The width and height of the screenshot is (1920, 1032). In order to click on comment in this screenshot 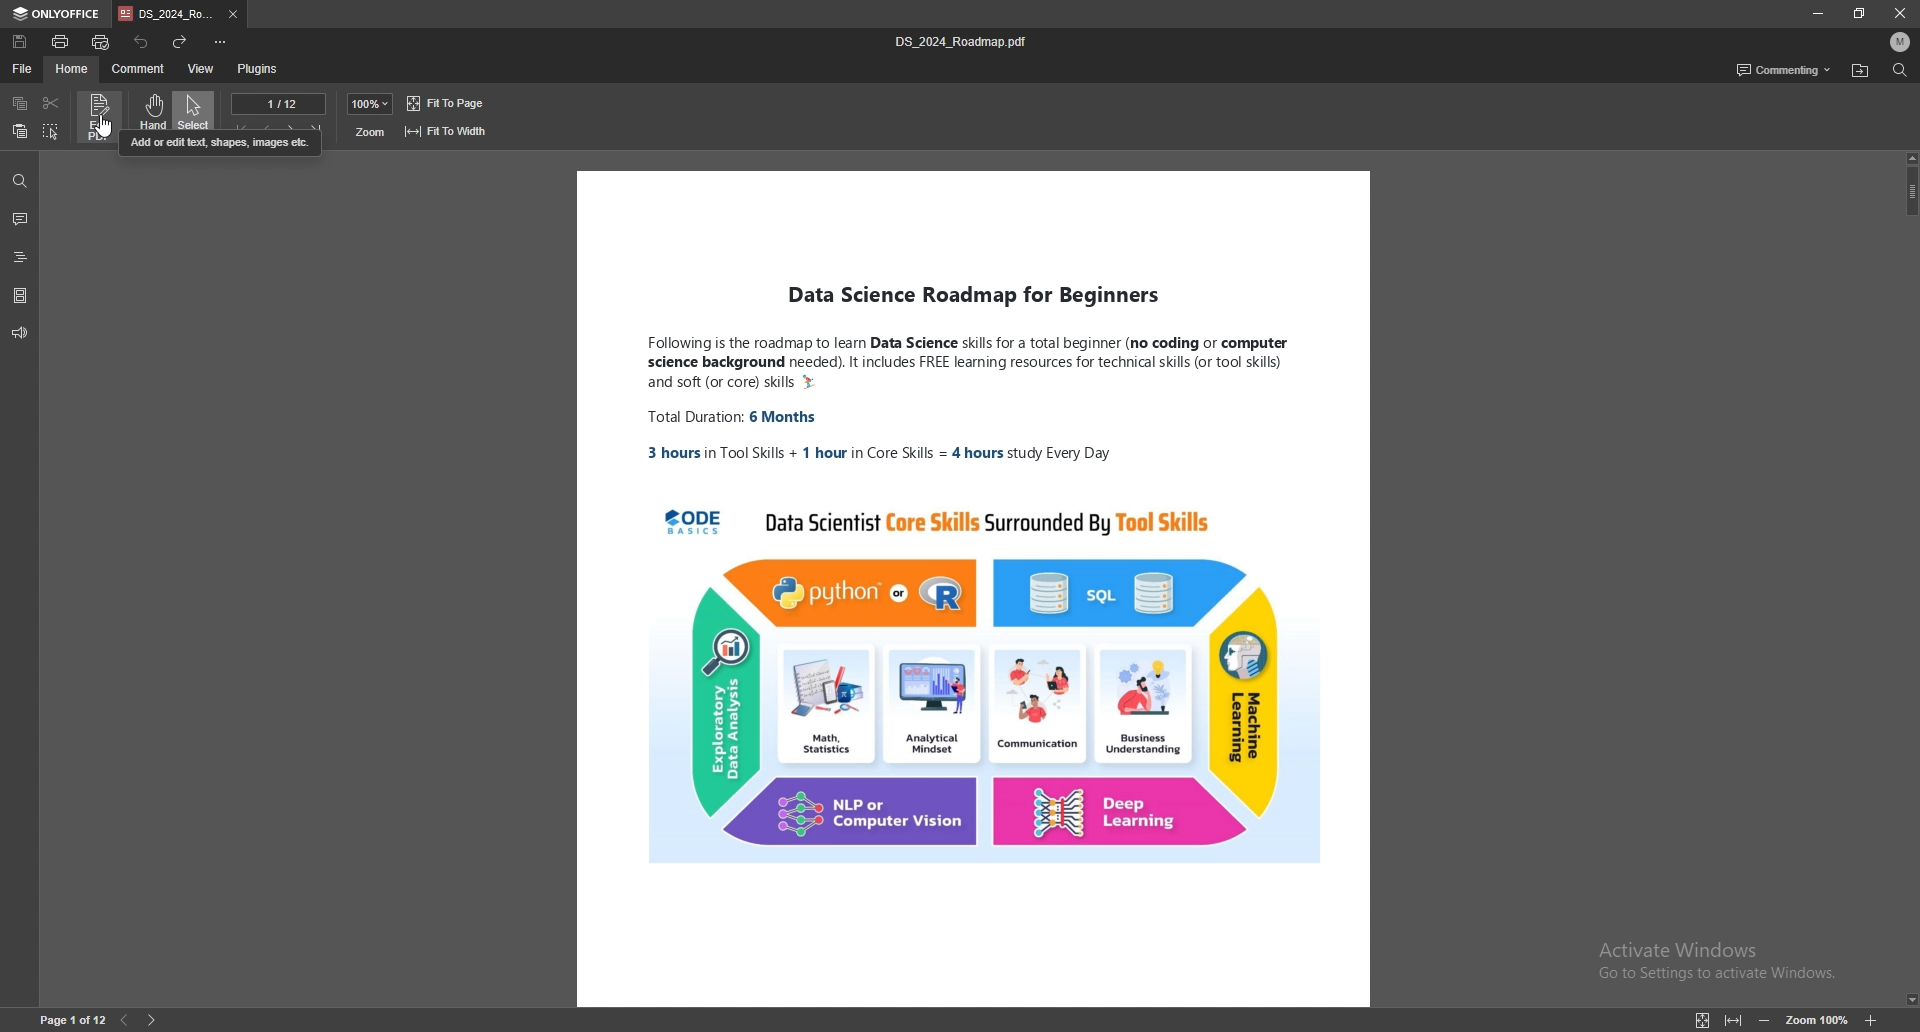, I will do `click(140, 68)`.